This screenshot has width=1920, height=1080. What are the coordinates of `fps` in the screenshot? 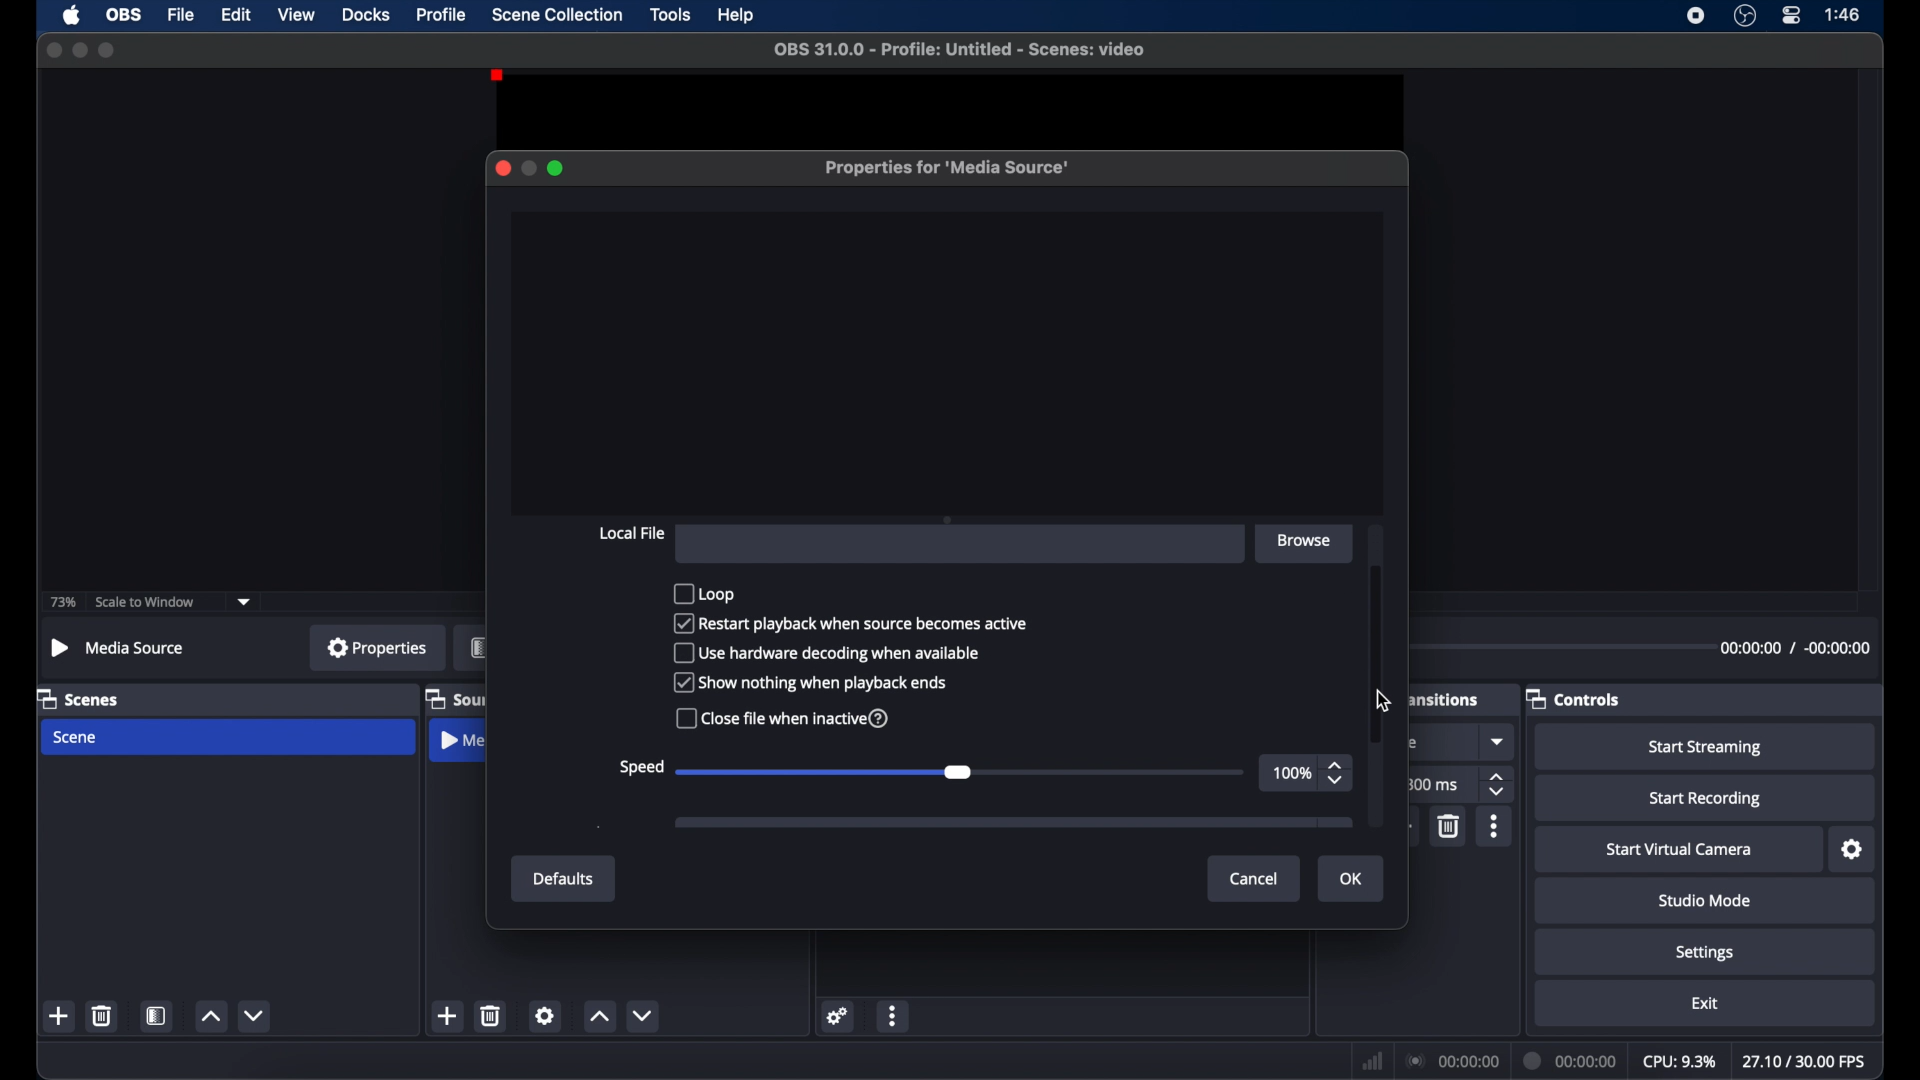 It's located at (1806, 1061).